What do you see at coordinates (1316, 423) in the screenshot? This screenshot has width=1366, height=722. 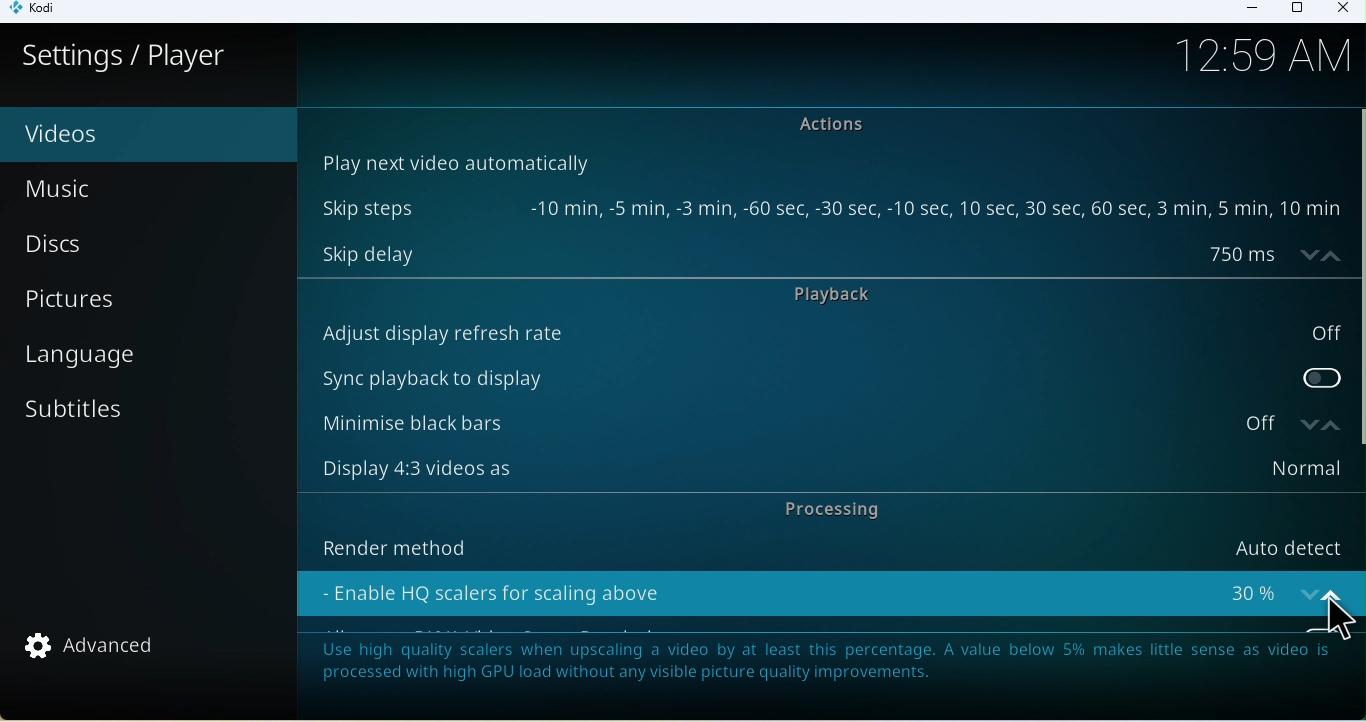 I see `increase/decrease` at bounding box center [1316, 423].